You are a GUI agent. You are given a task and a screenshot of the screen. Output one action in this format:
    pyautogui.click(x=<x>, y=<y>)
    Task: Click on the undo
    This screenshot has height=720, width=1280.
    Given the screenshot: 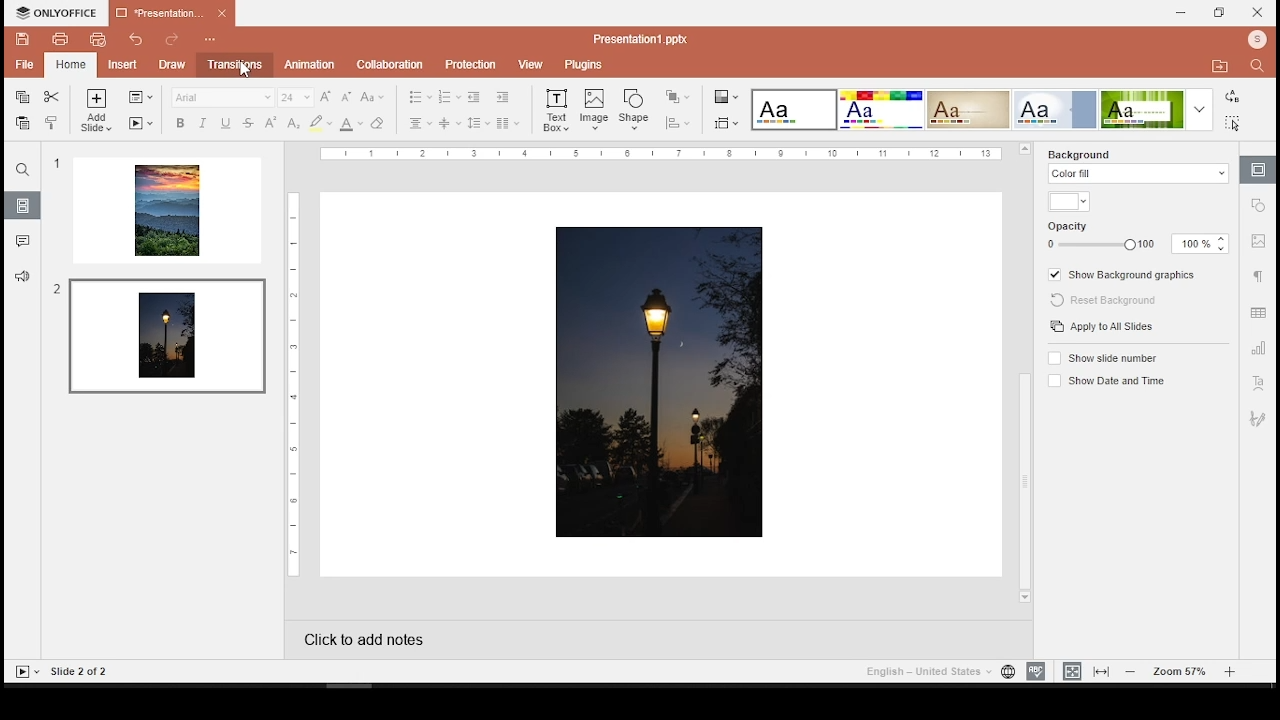 What is the action you would take?
    pyautogui.click(x=132, y=40)
    